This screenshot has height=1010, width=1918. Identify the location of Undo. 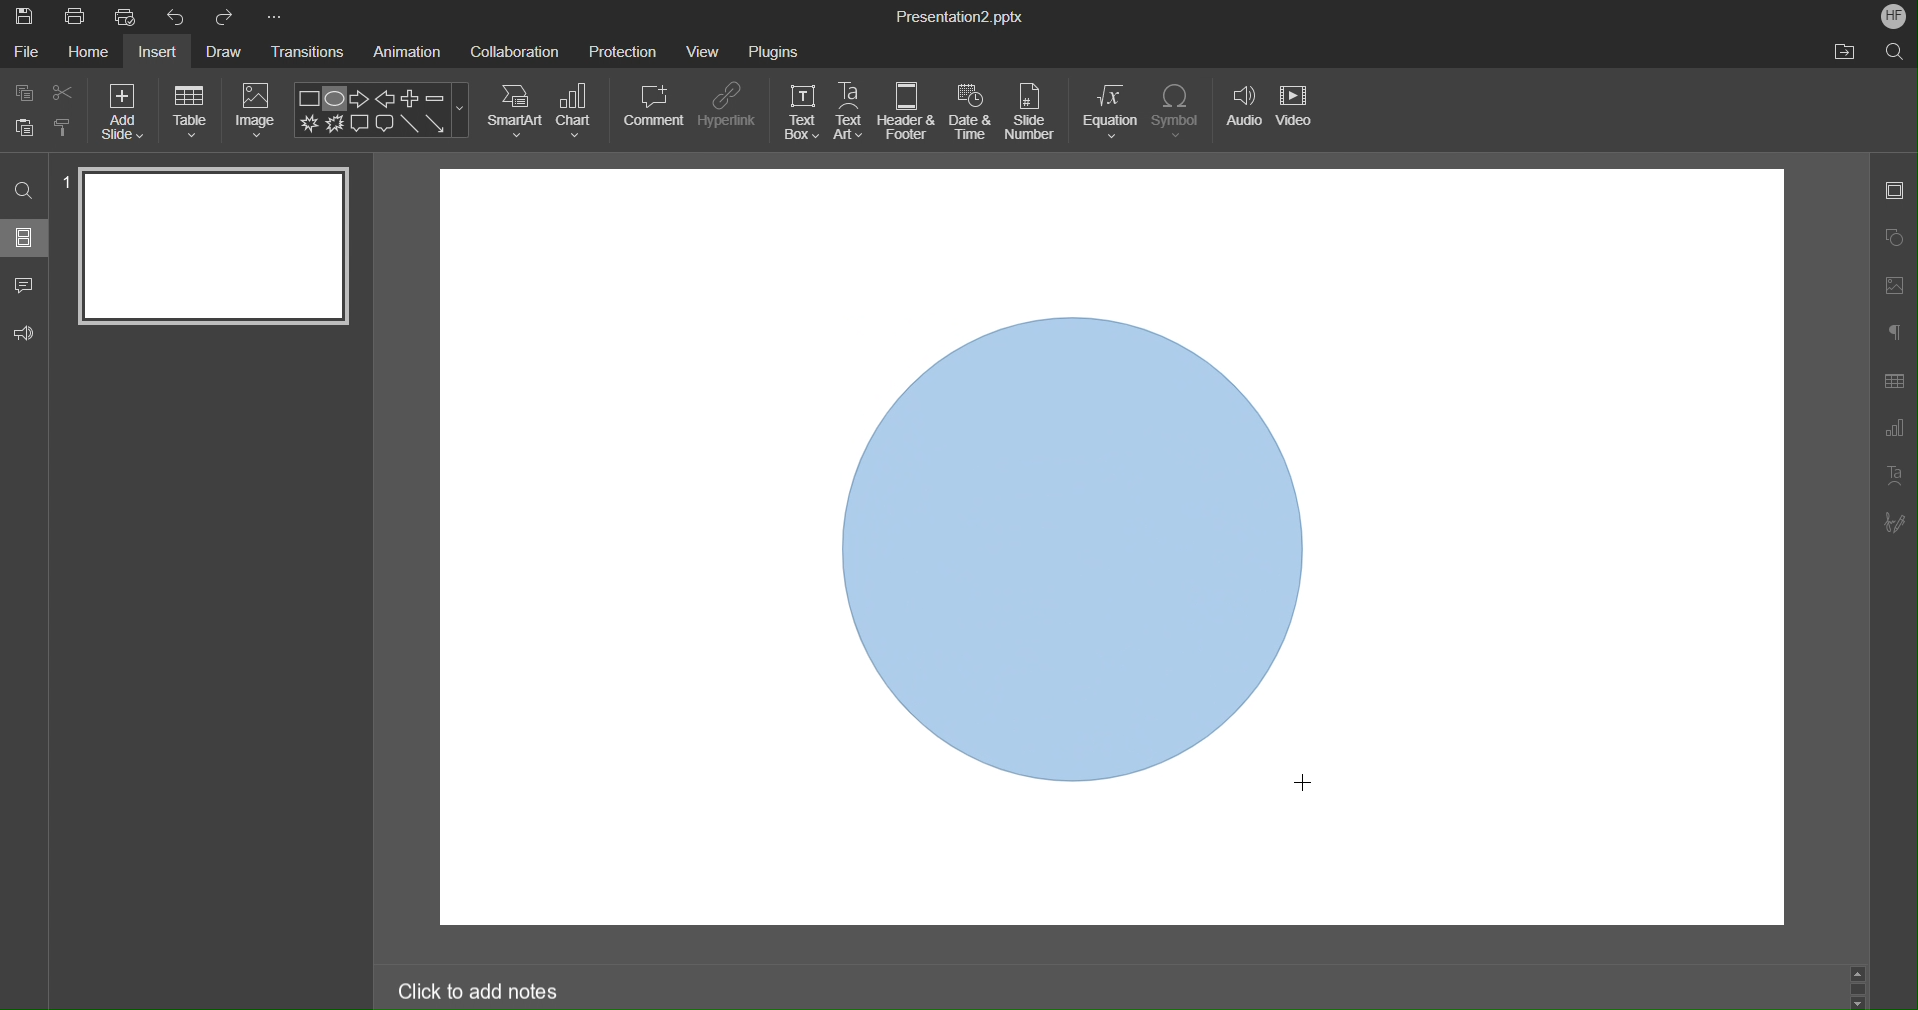
(180, 17).